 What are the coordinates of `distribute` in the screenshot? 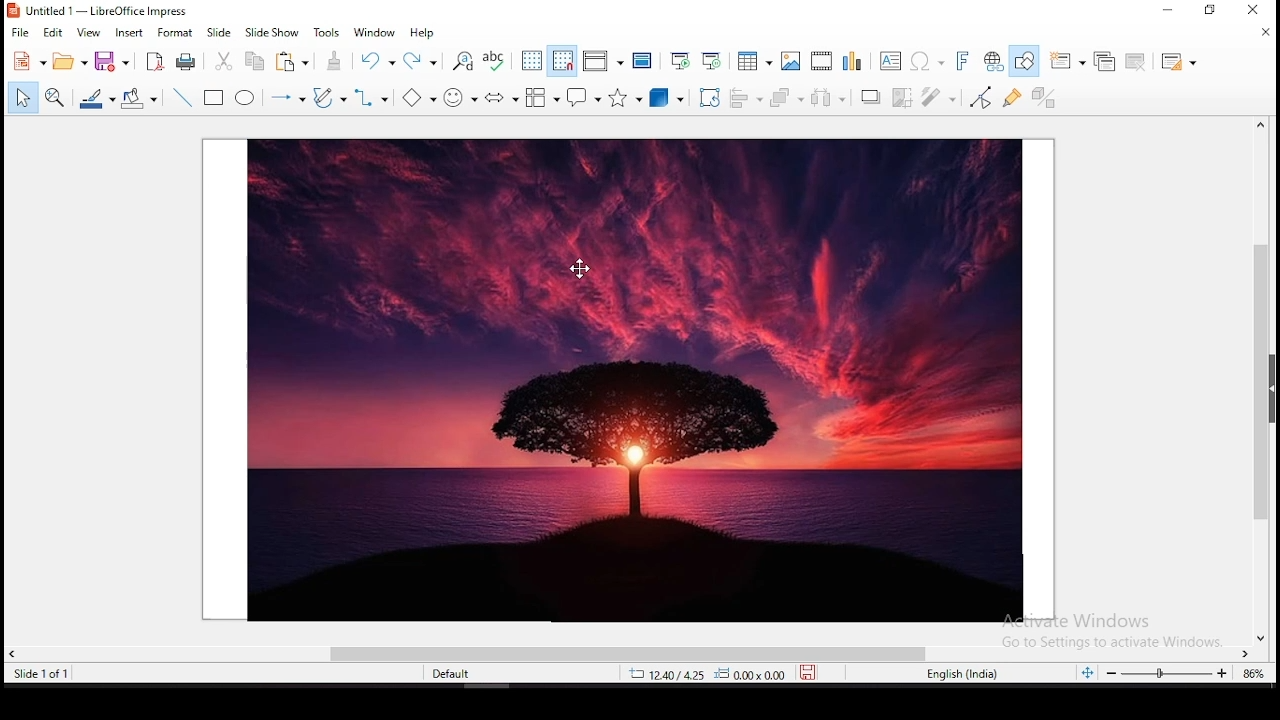 It's located at (828, 99).